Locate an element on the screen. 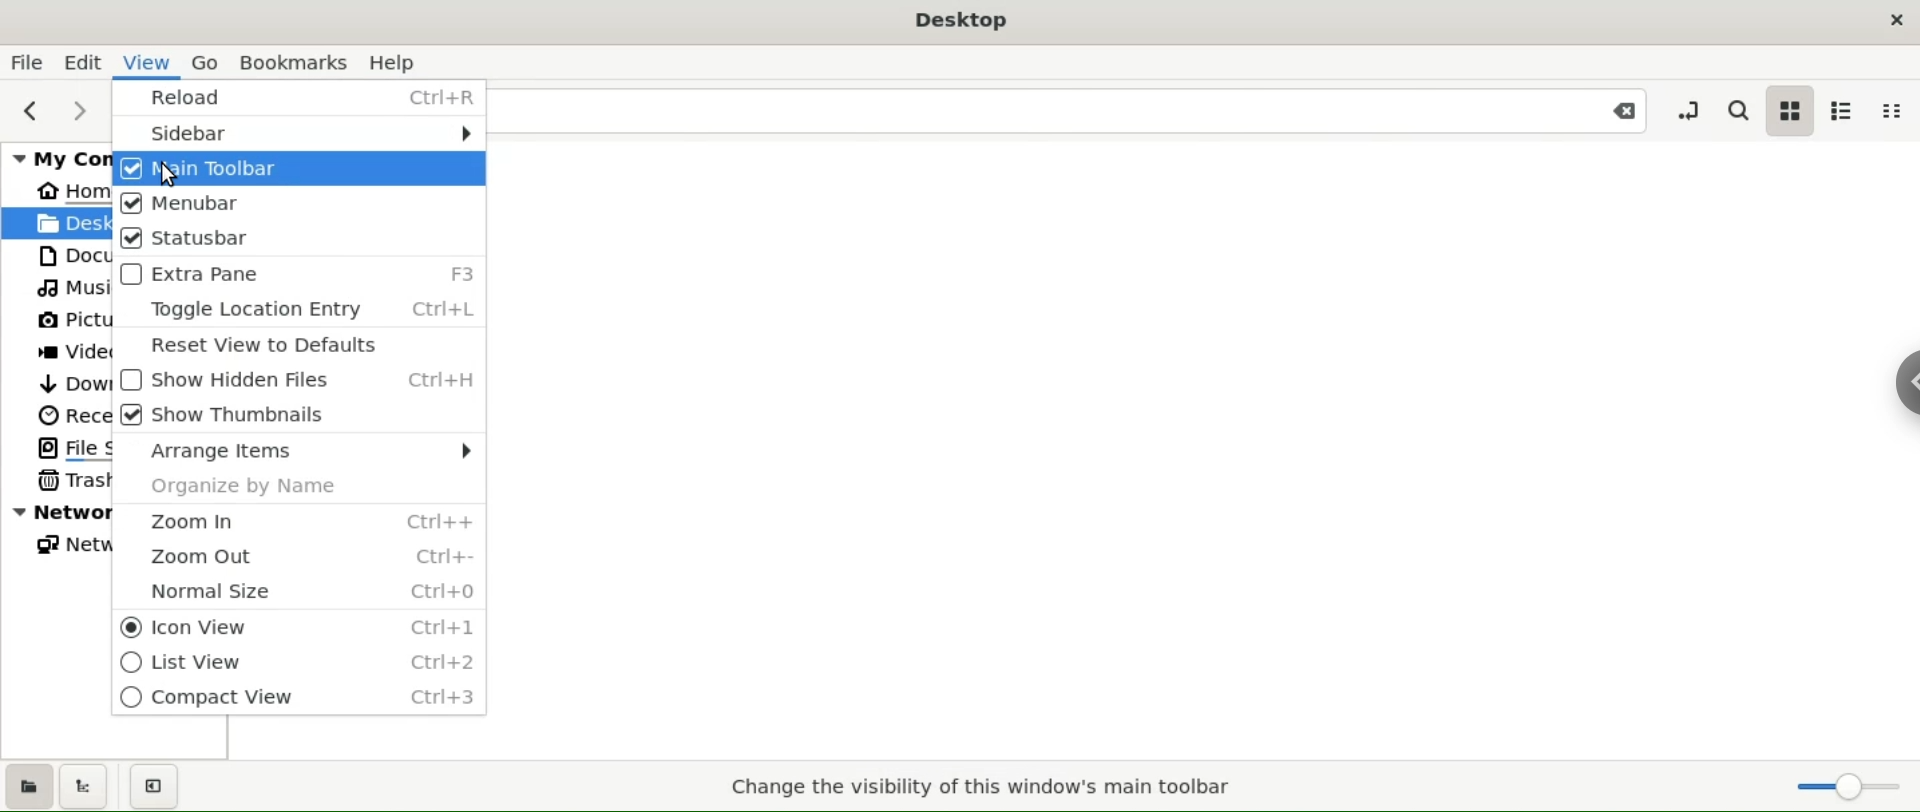 The width and height of the screenshot is (1920, 812). Change the visibility of this window's main toolbar is located at coordinates (990, 790).